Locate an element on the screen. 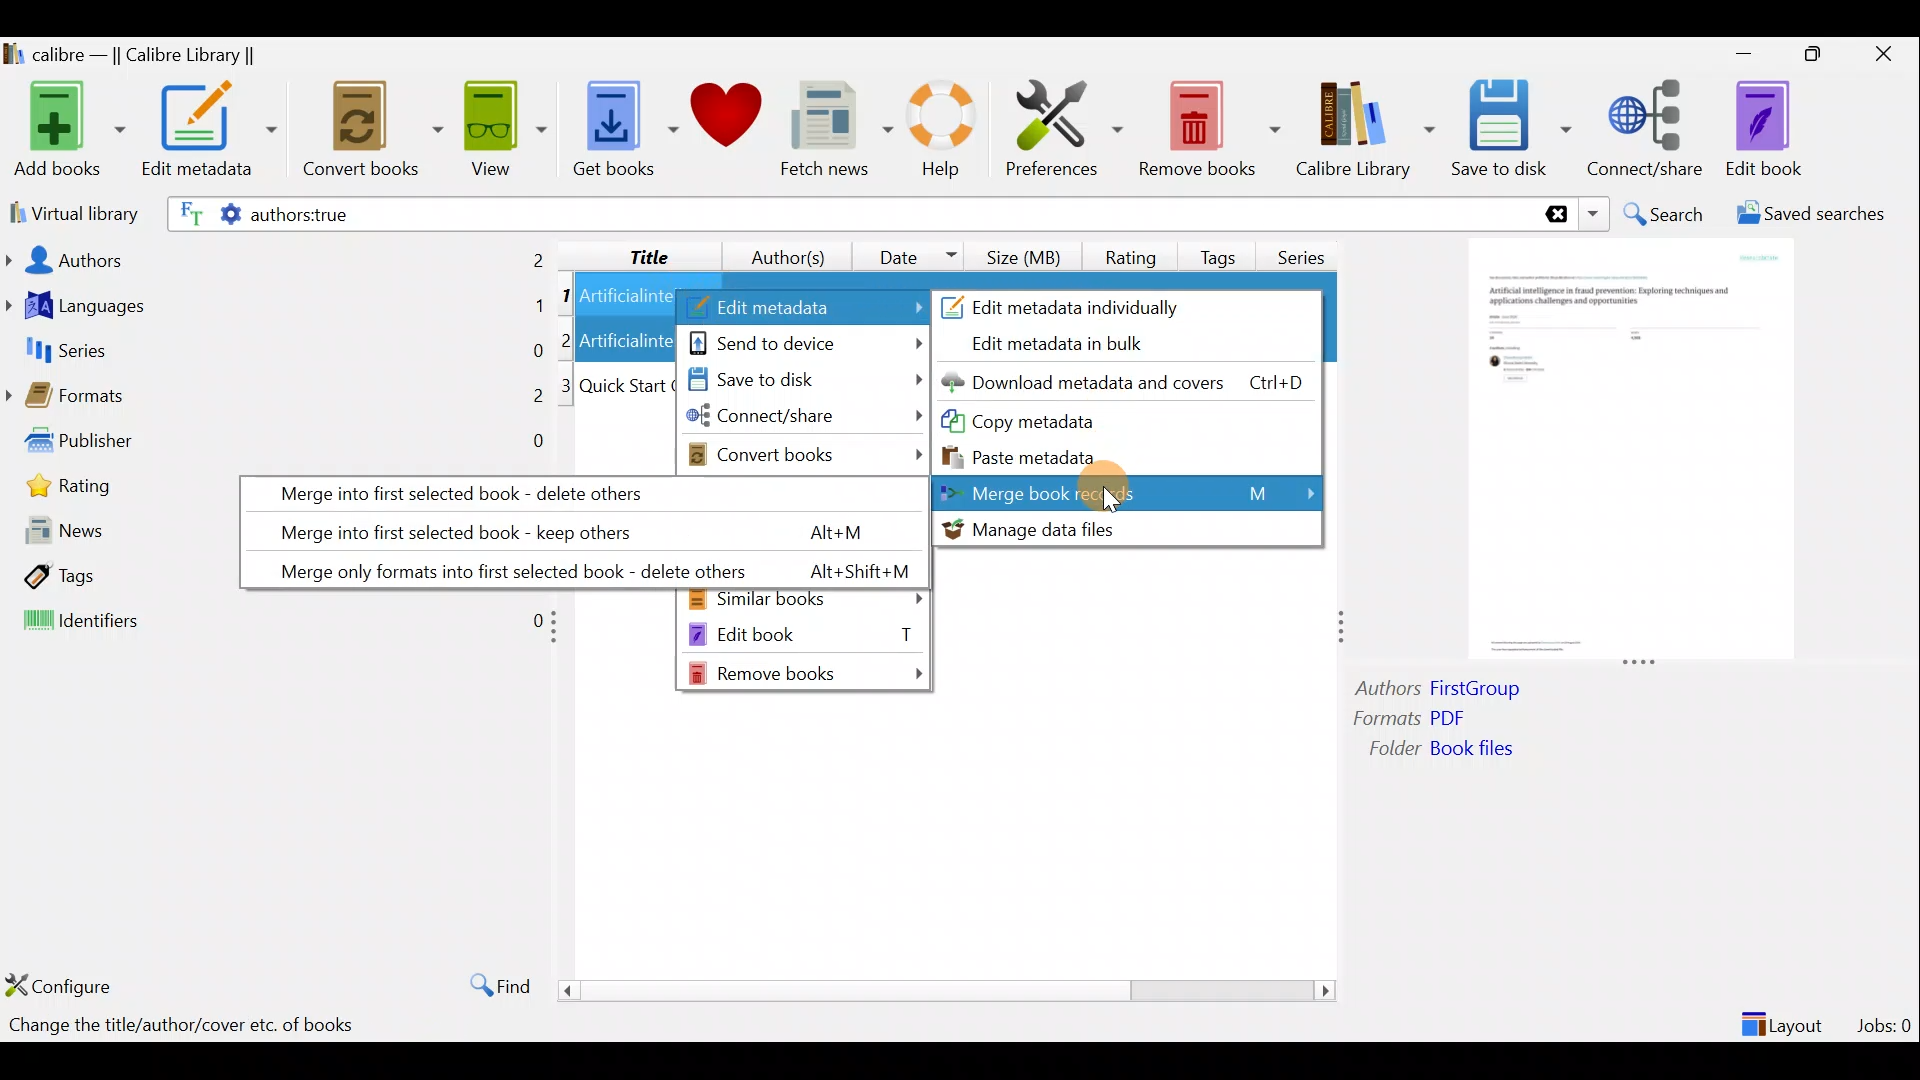  Help is located at coordinates (938, 132).